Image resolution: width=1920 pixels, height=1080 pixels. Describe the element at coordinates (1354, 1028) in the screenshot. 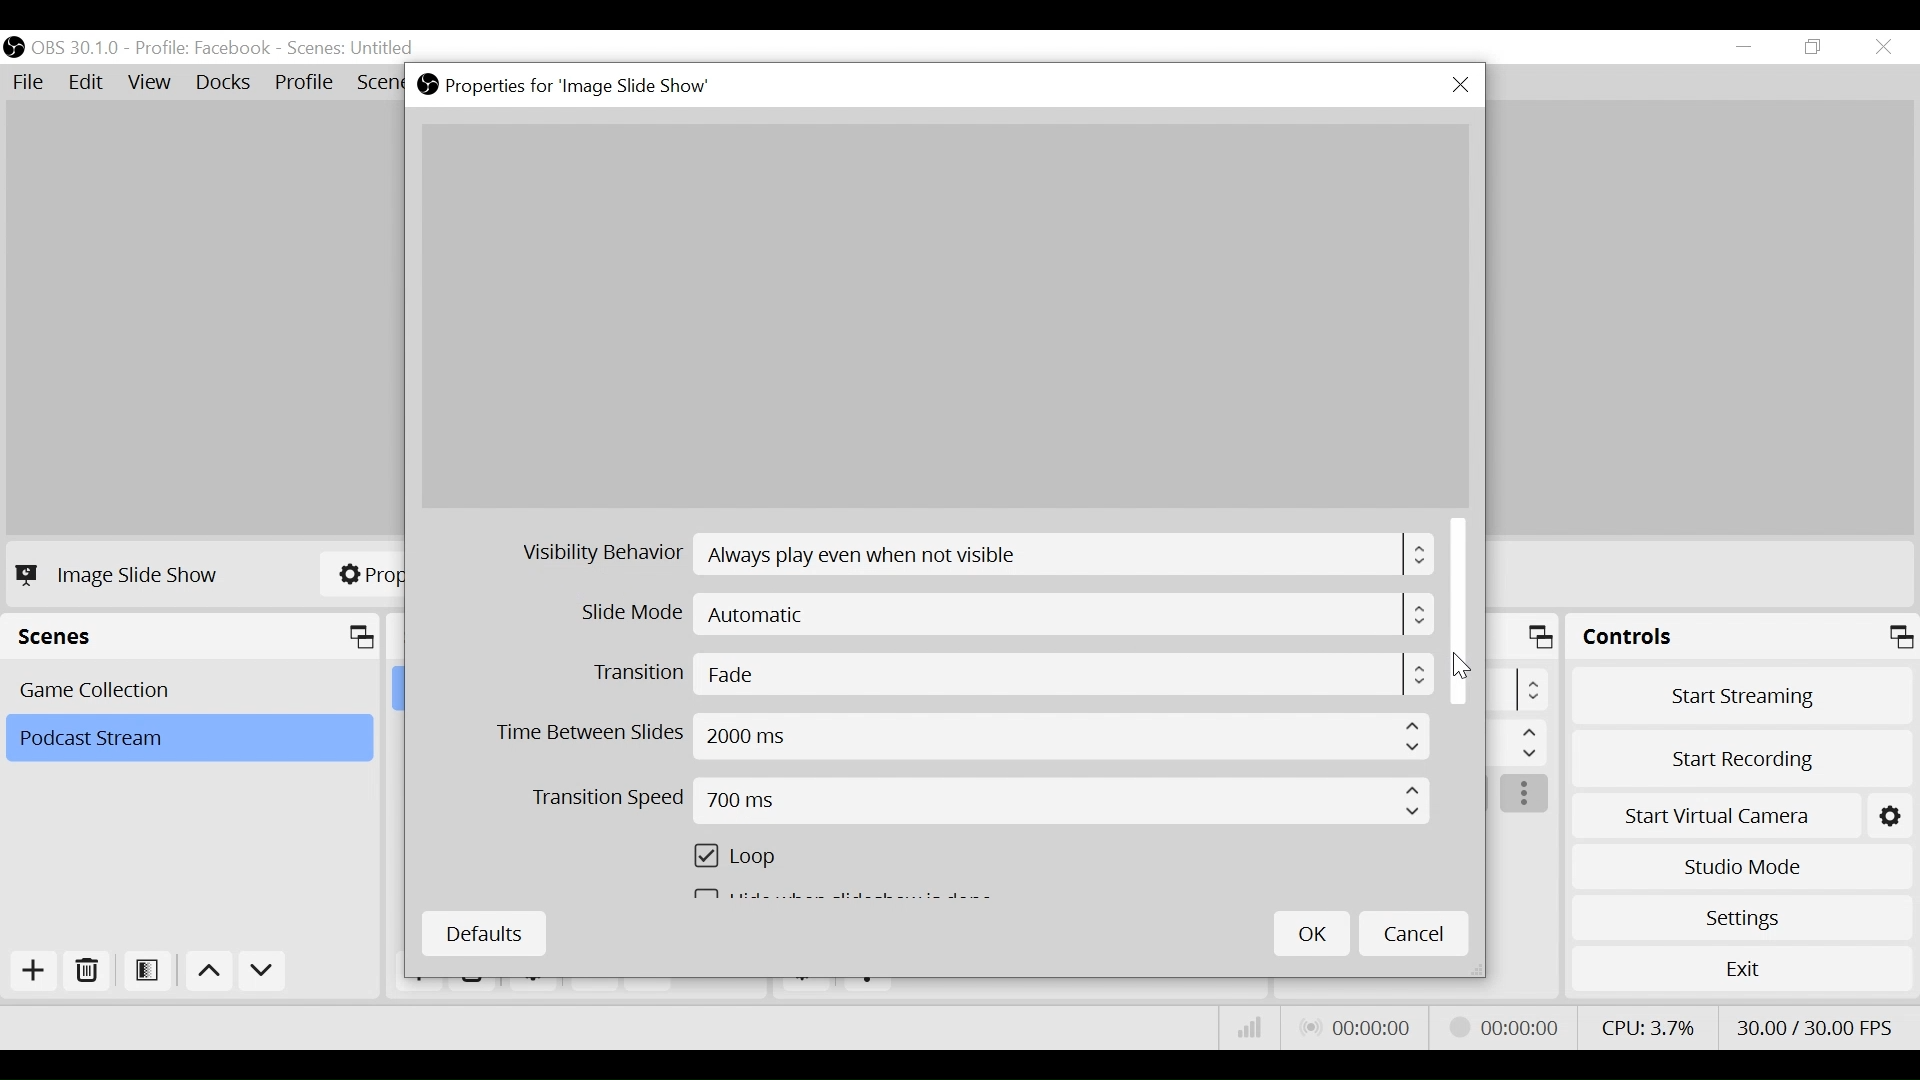

I see `Live Status` at that location.